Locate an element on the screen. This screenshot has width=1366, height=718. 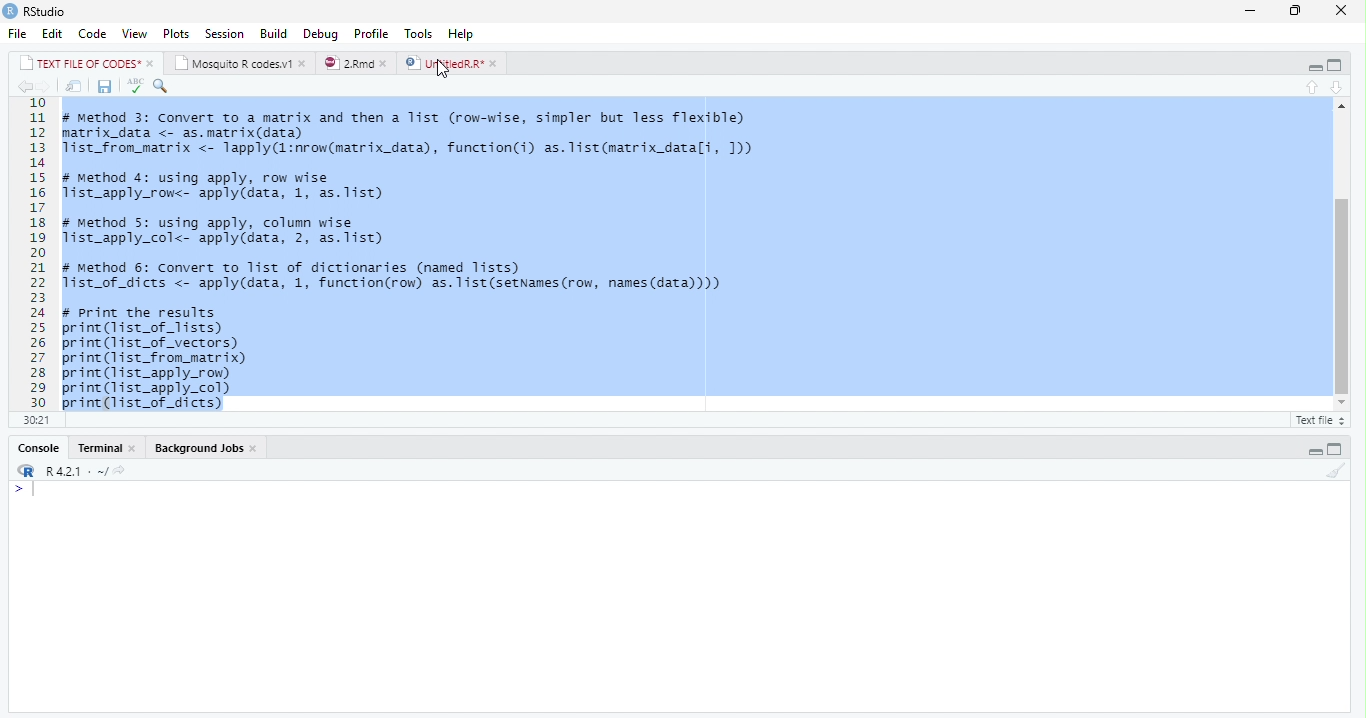
Scroll is located at coordinates (1340, 258).